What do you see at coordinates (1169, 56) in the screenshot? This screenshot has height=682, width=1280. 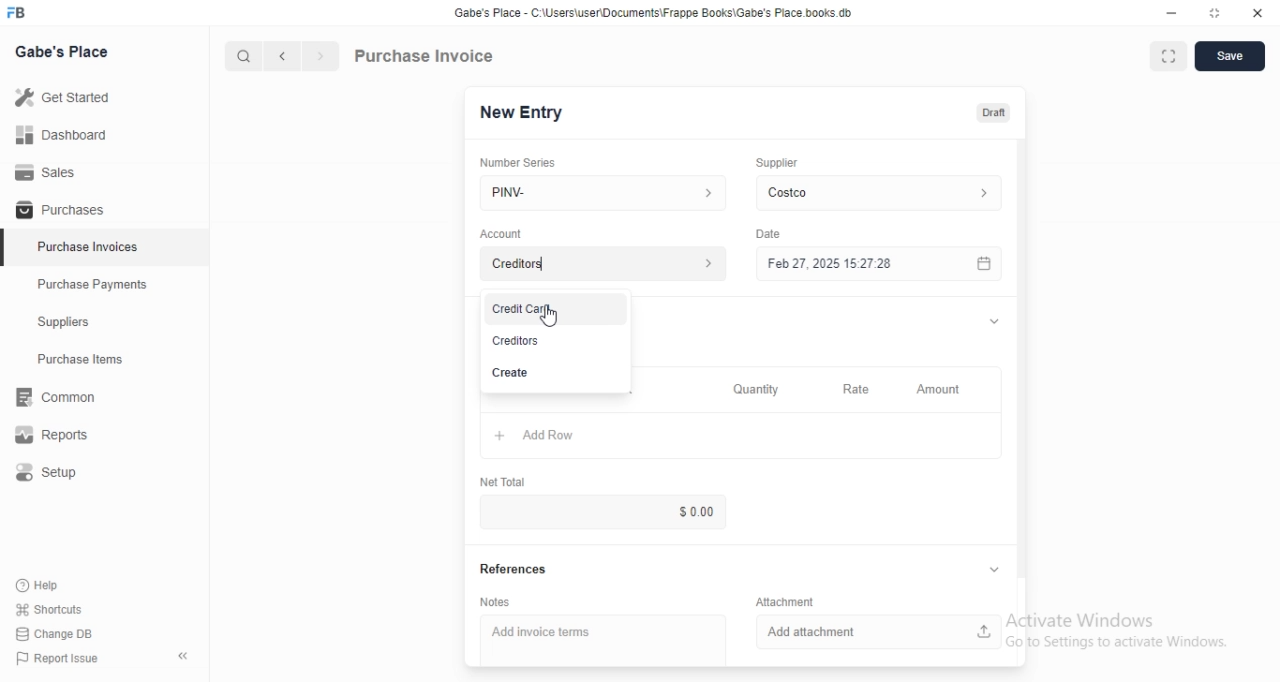 I see `Toggle between form and full width` at bounding box center [1169, 56].